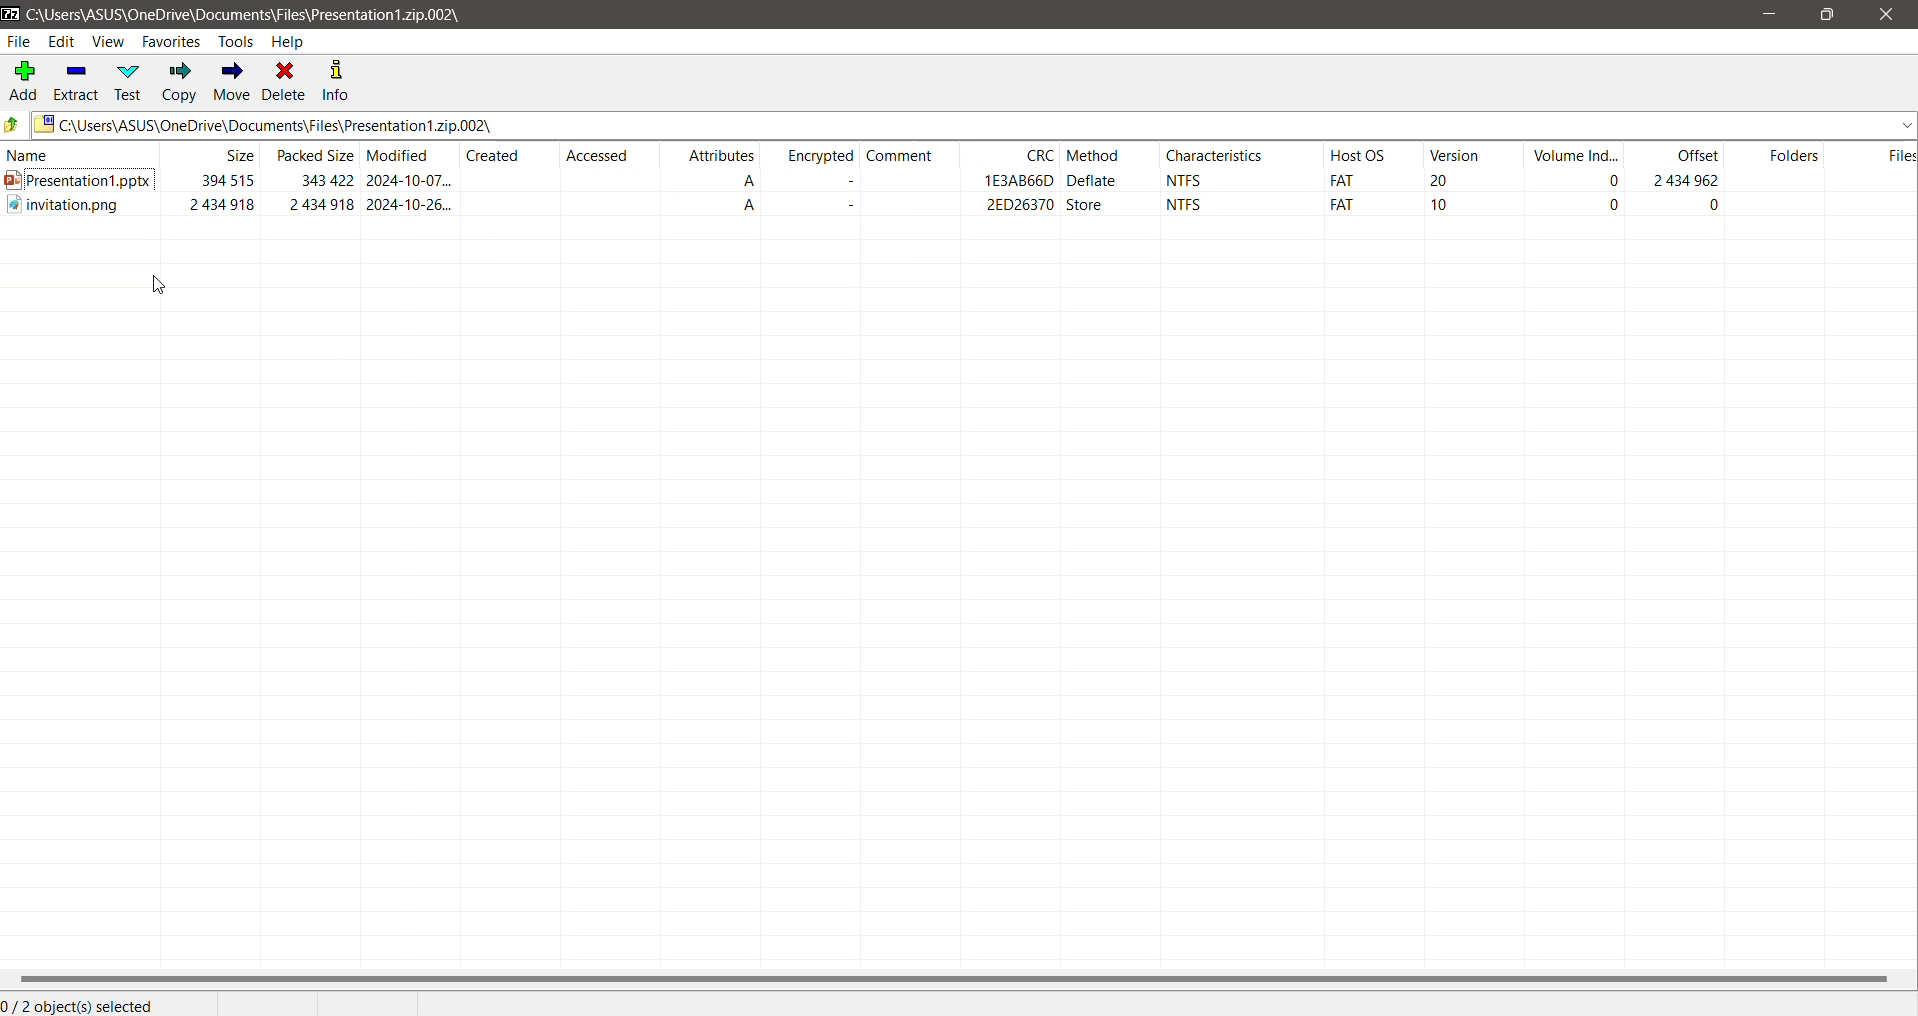 Image resolution: width=1918 pixels, height=1016 pixels. Describe the element at coordinates (747, 208) in the screenshot. I see `A` at that location.